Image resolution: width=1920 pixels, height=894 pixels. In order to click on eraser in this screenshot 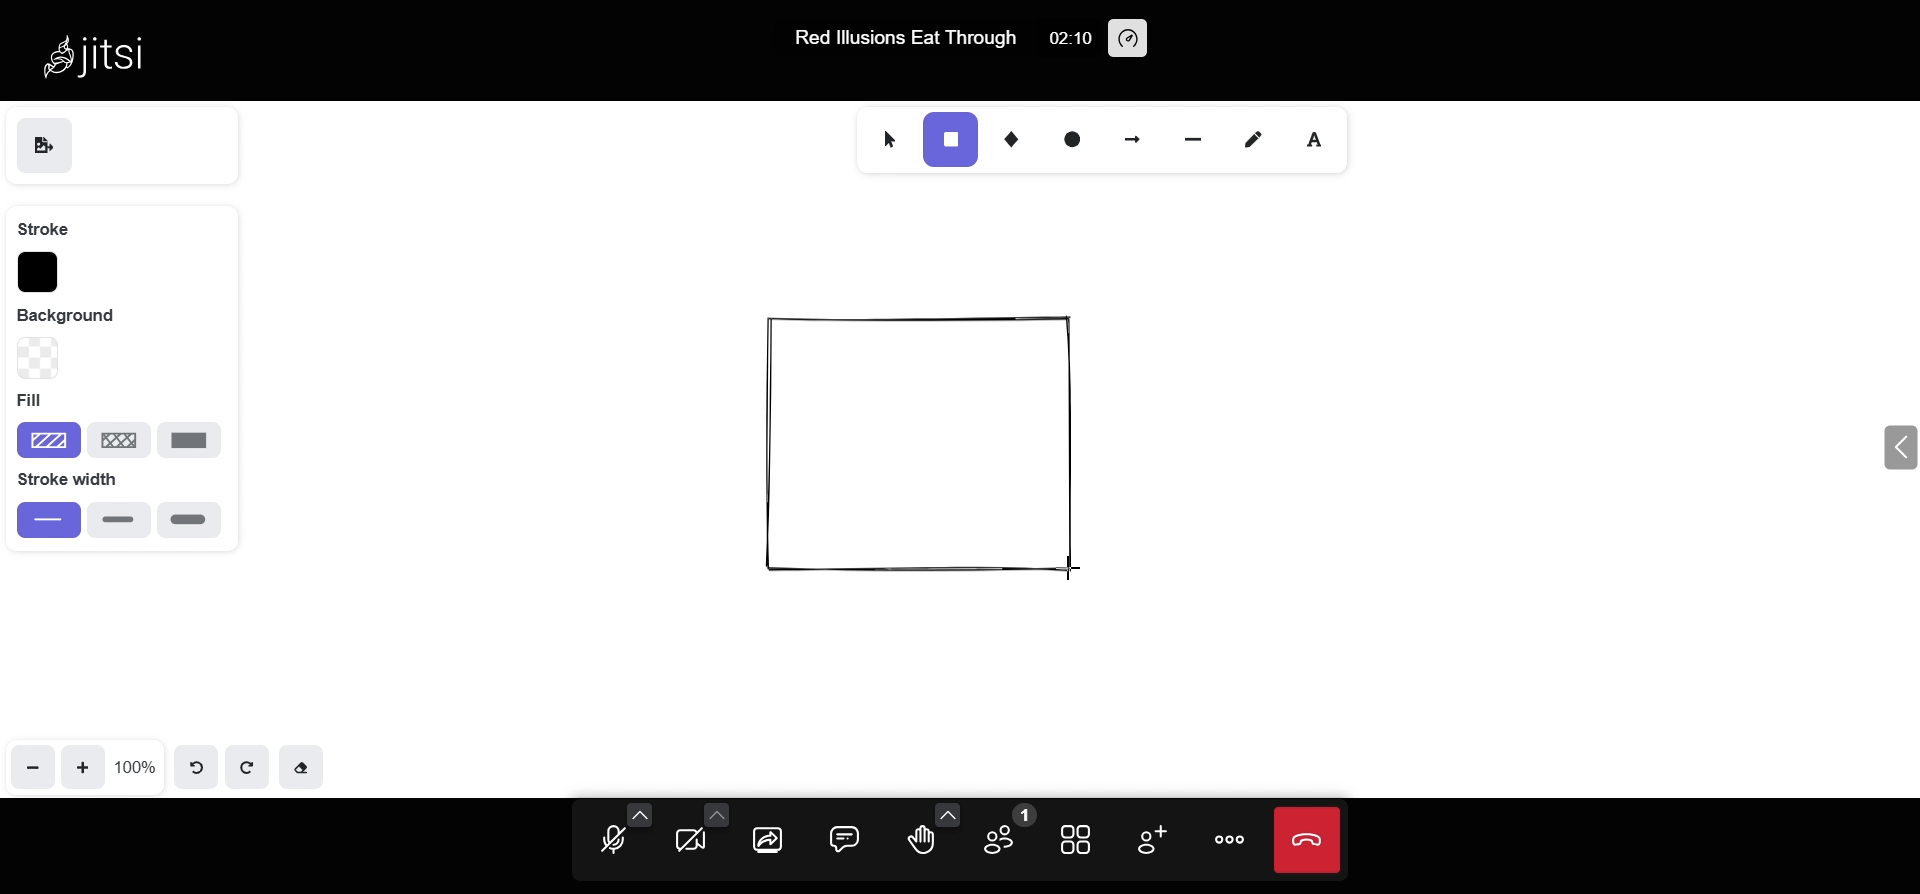, I will do `click(304, 769)`.